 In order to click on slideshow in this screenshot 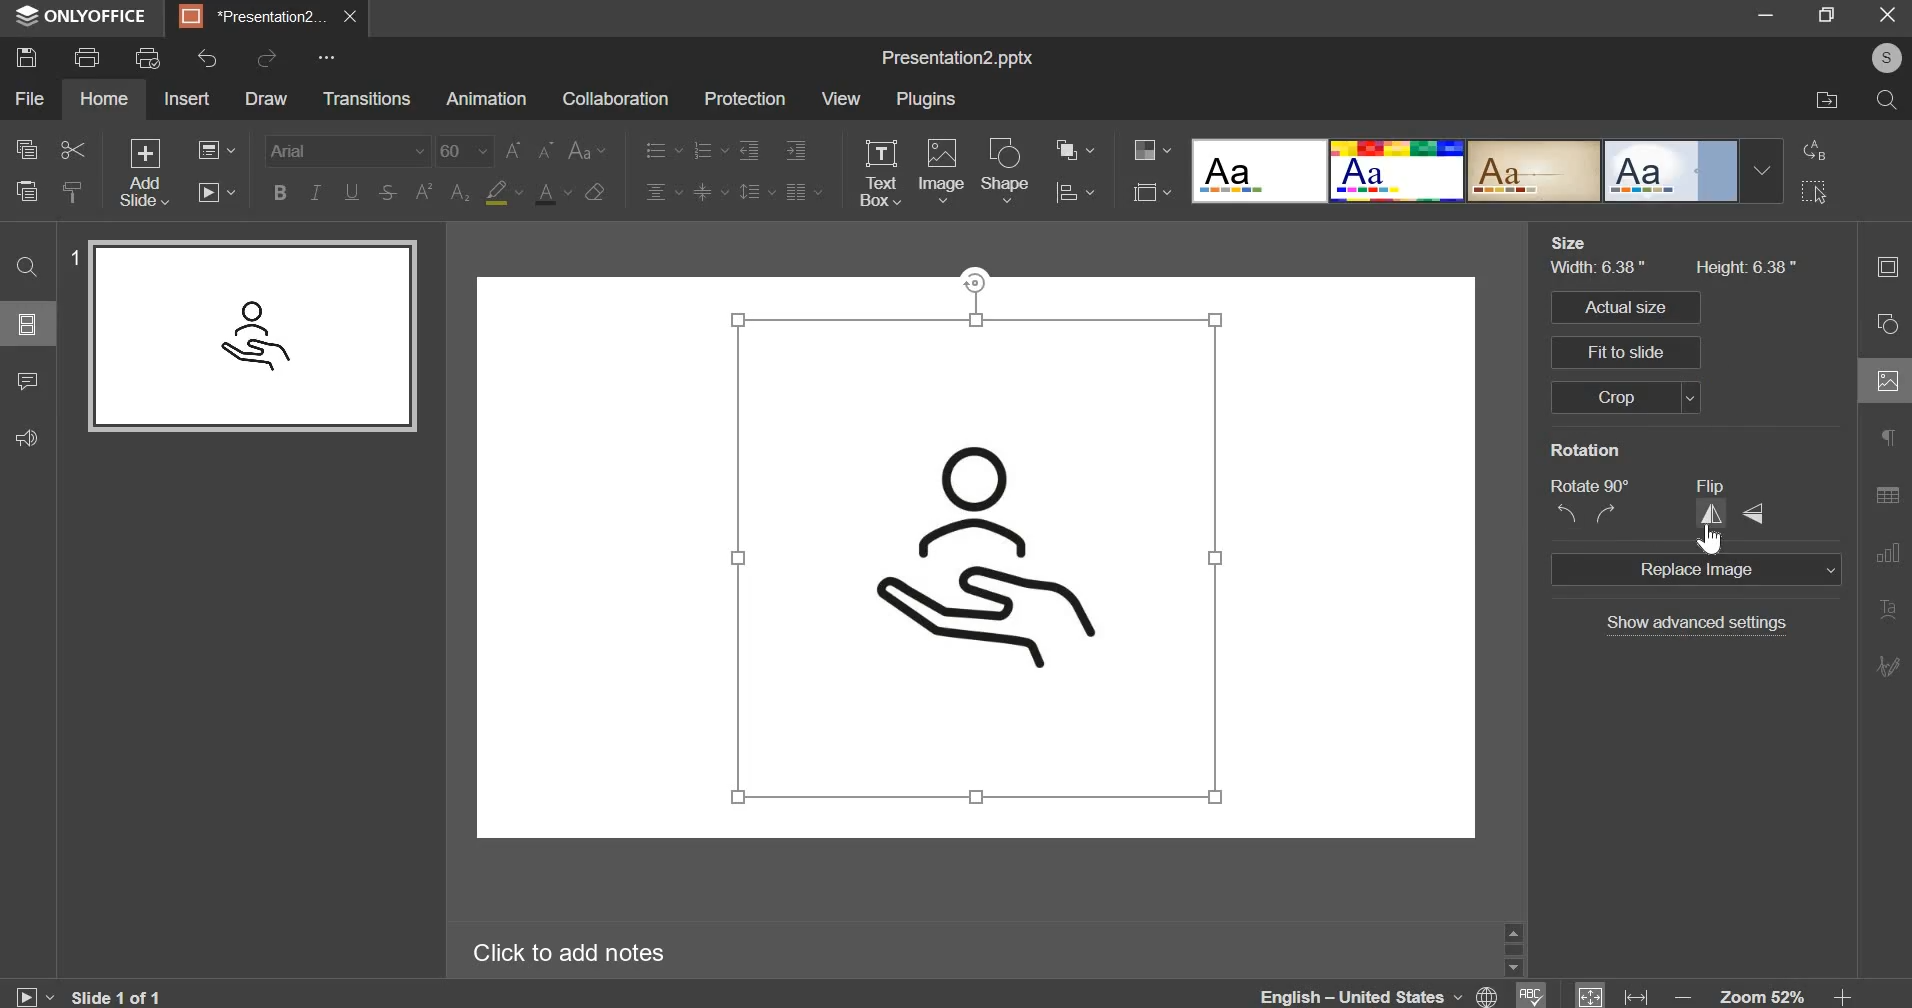, I will do `click(214, 192)`.